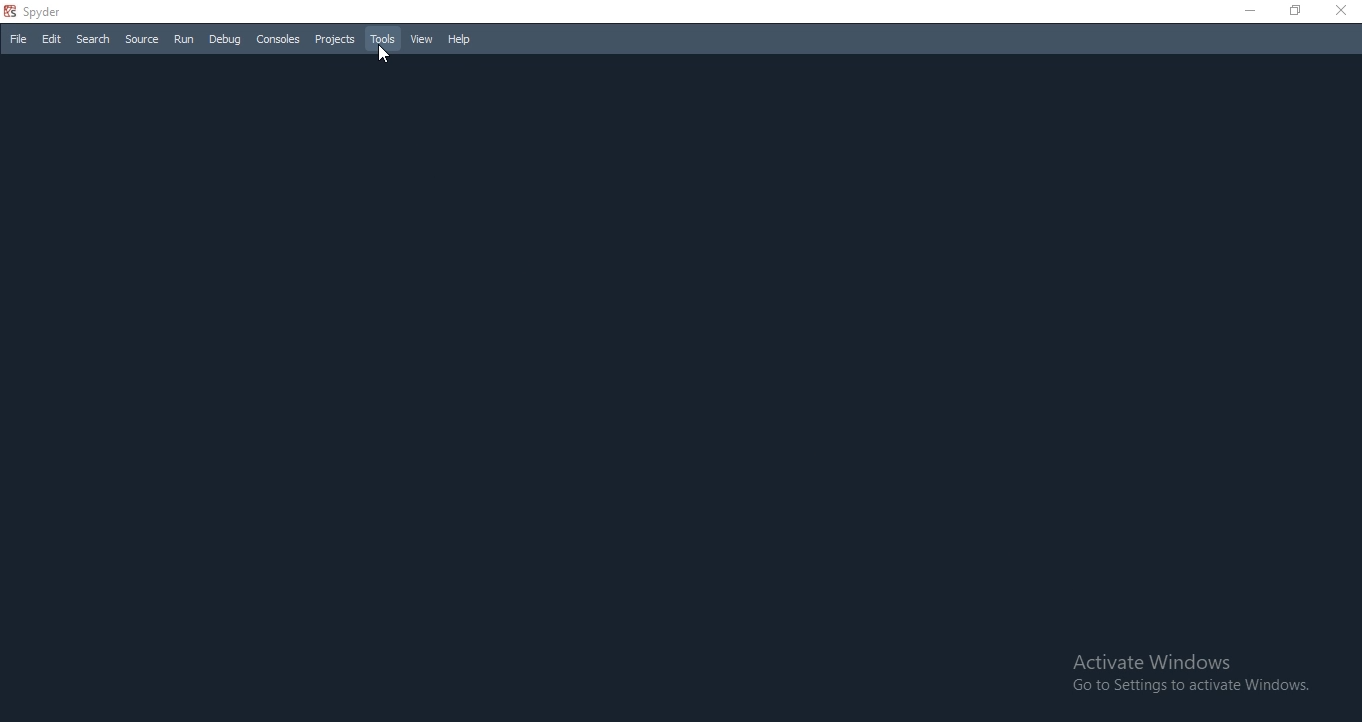 The height and width of the screenshot is (722, 1362). Describe the element at coordinates (1247, 8) in the screenshot. I see `Minimise` at that location.